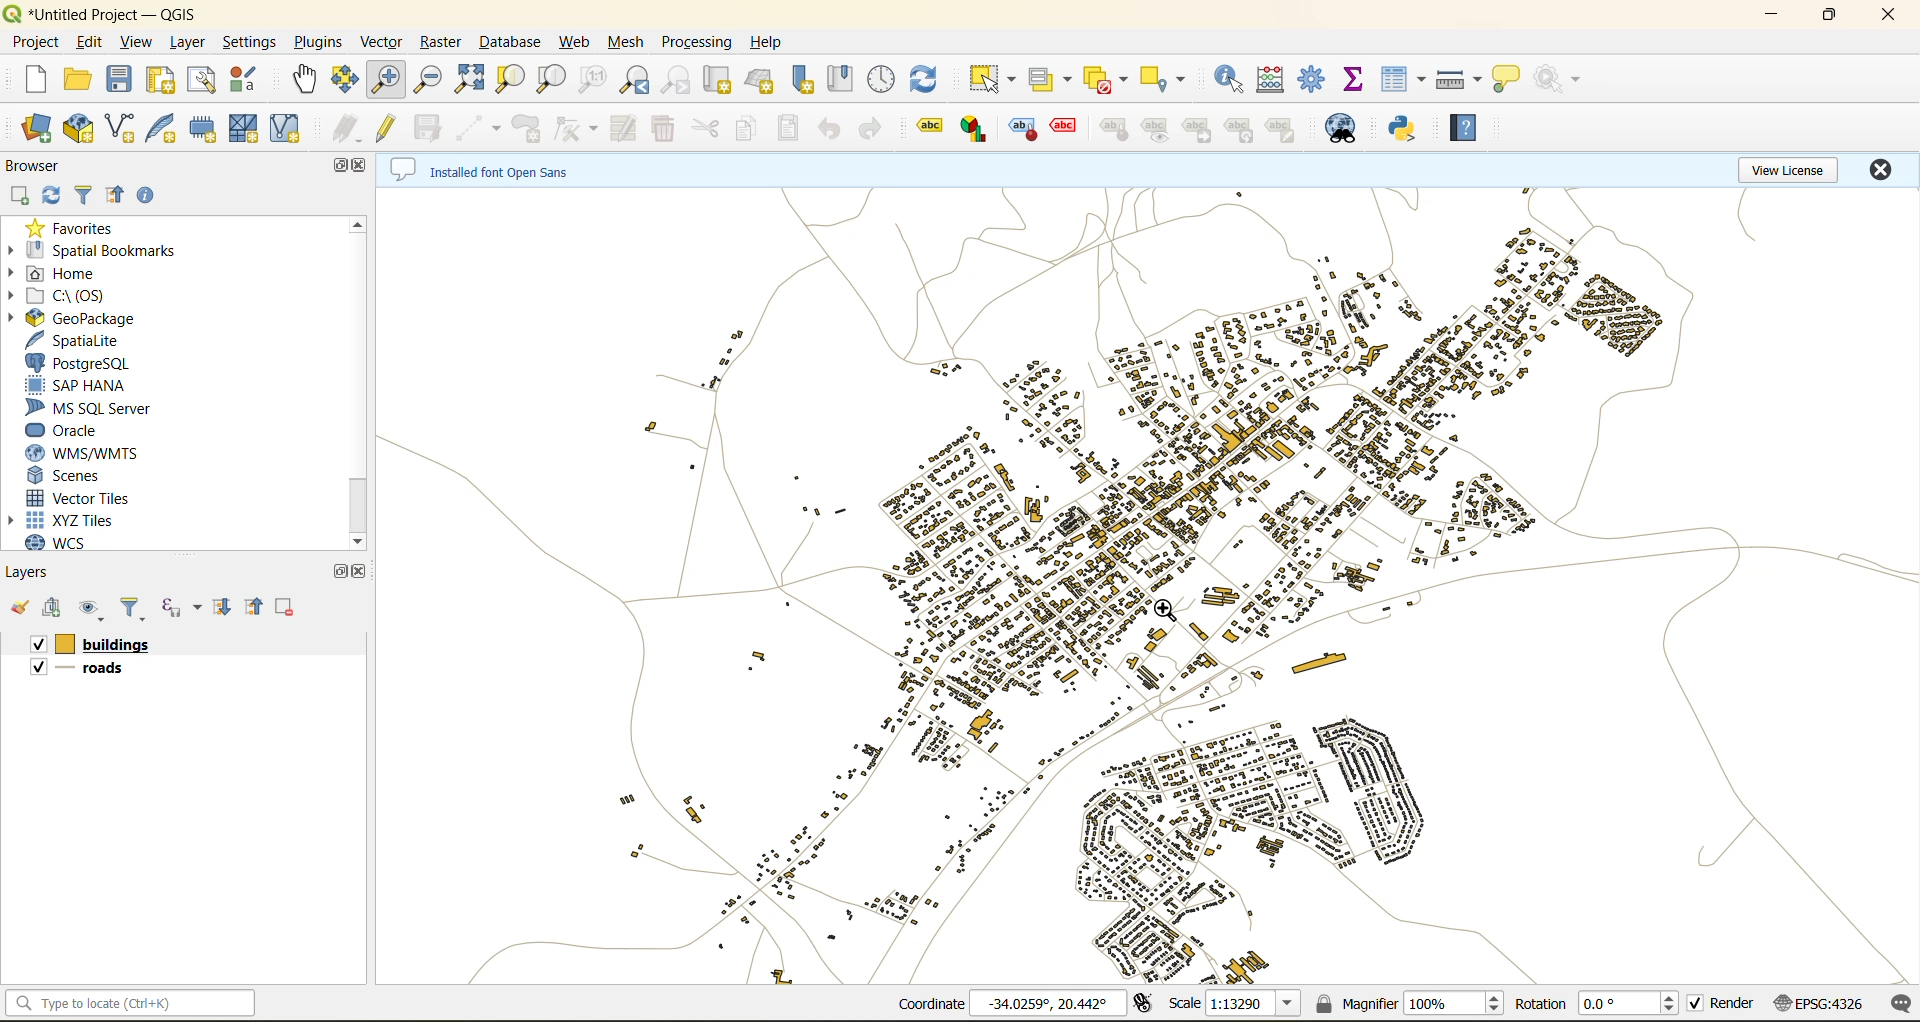 Image resolution: width=1920 pixels, height=1022 pixels. What do you see at coordinates (79, 385) in the screenshot?
I see `sap hana` at bounding box center [79, 385].